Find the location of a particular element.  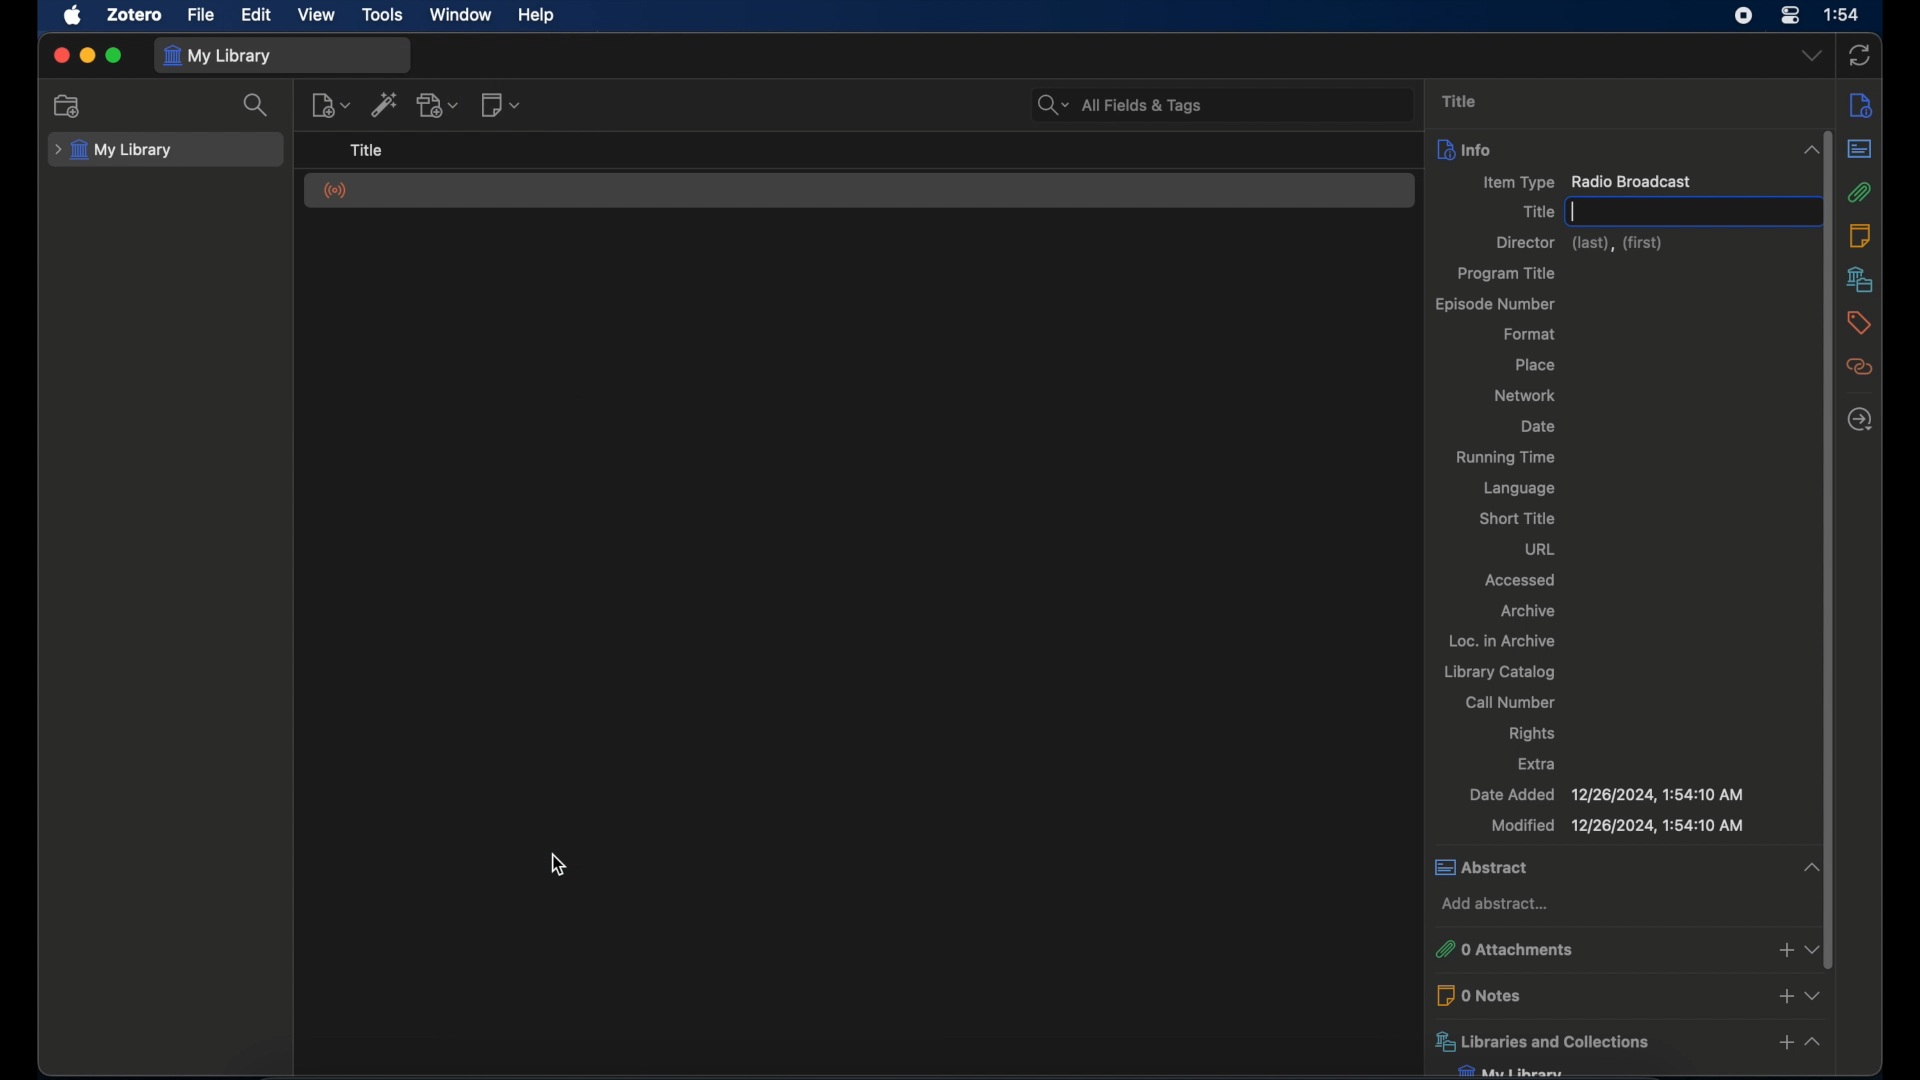

control center is located at coordinates (1789, 16).